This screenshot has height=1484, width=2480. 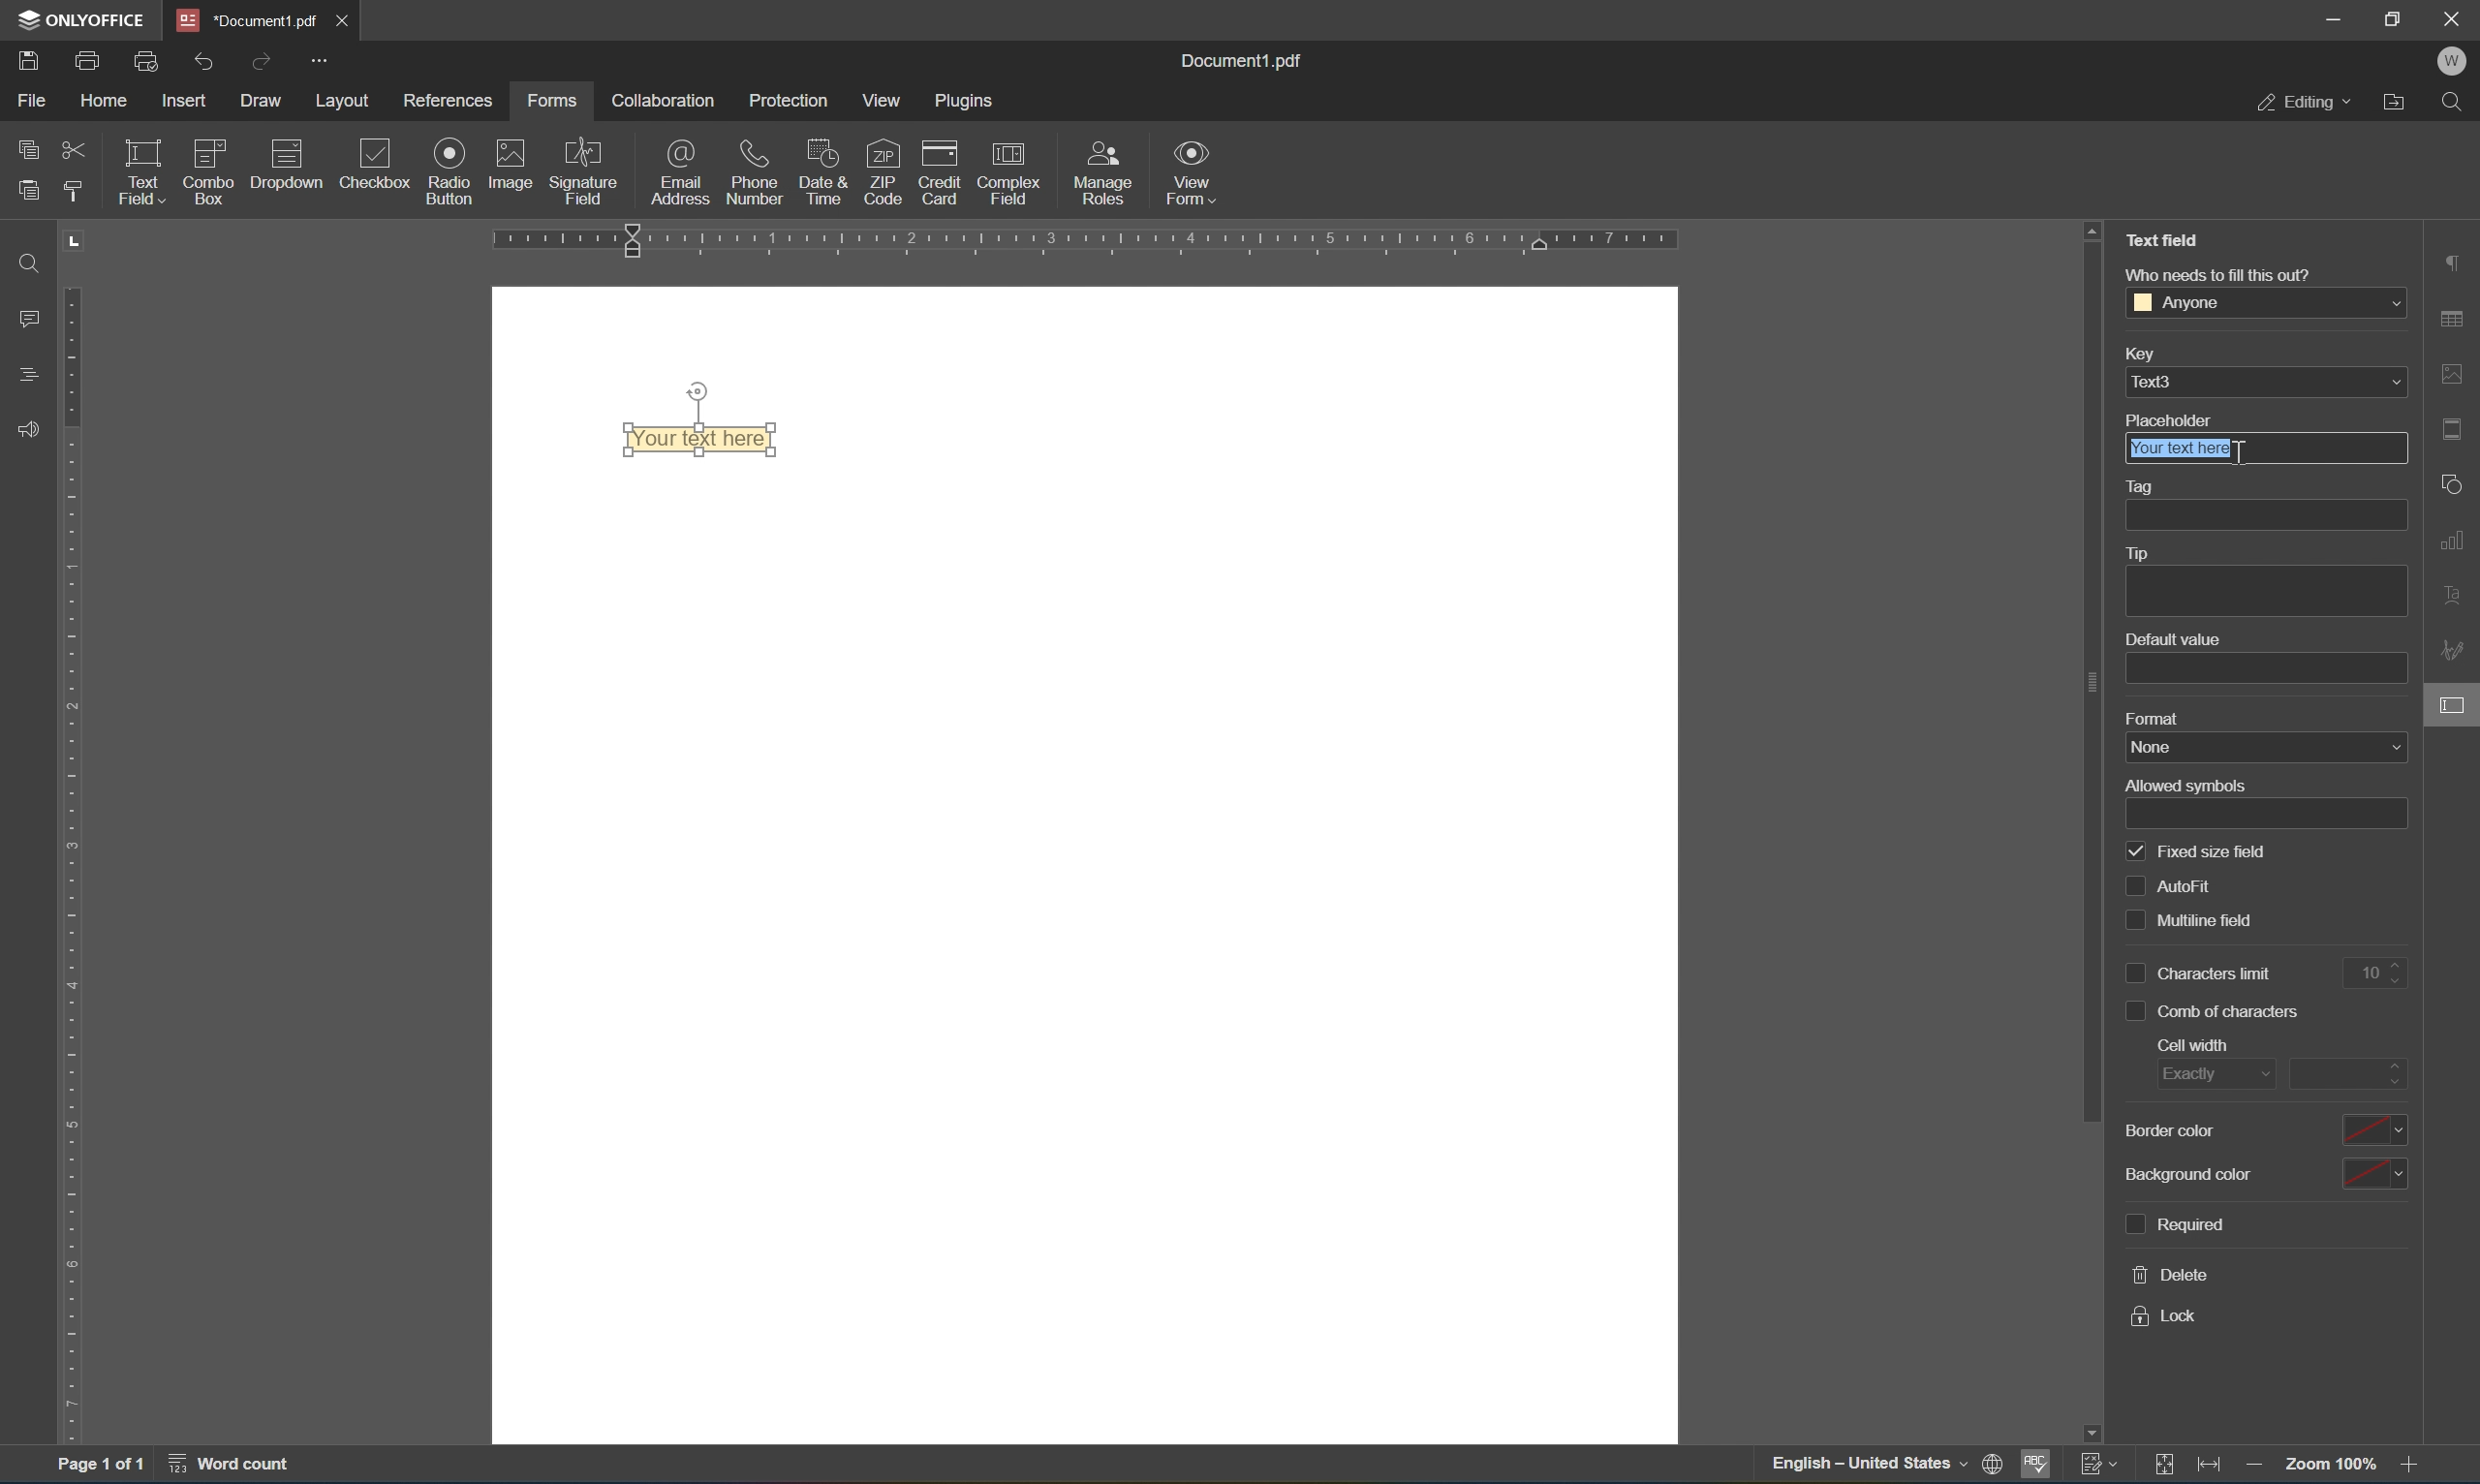 I want to click on references, so click(x=450, y=103).